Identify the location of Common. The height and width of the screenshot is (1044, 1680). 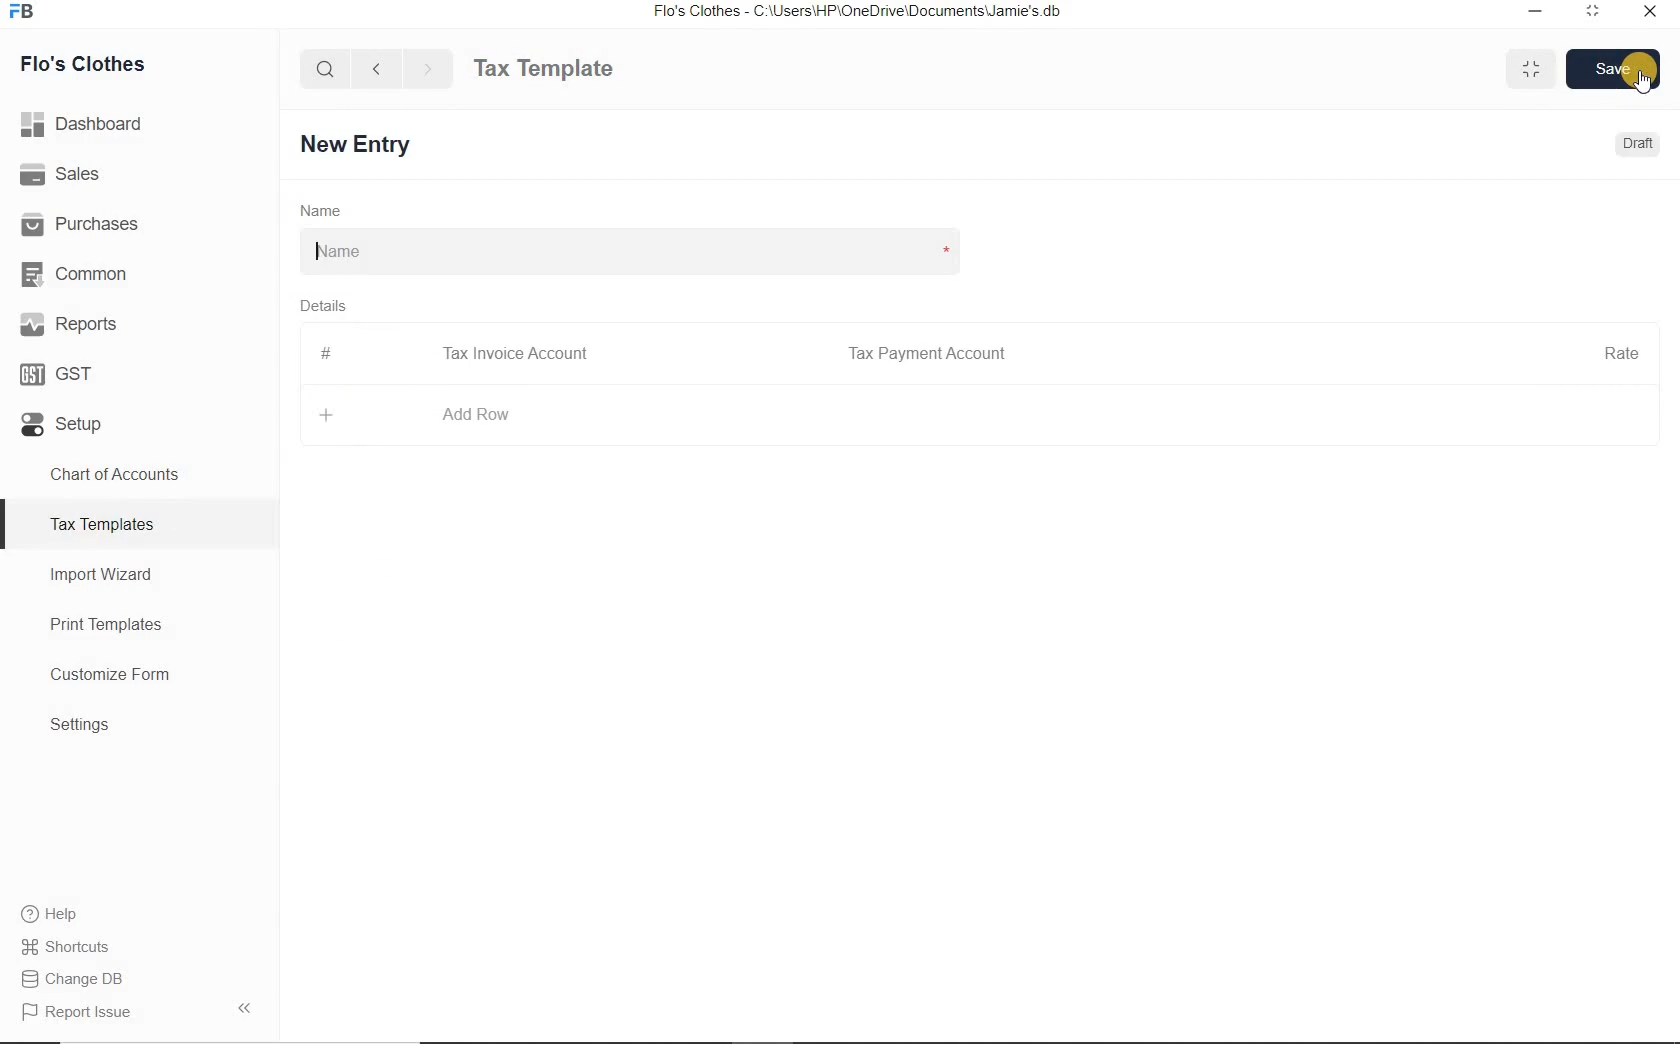
(139, 271).